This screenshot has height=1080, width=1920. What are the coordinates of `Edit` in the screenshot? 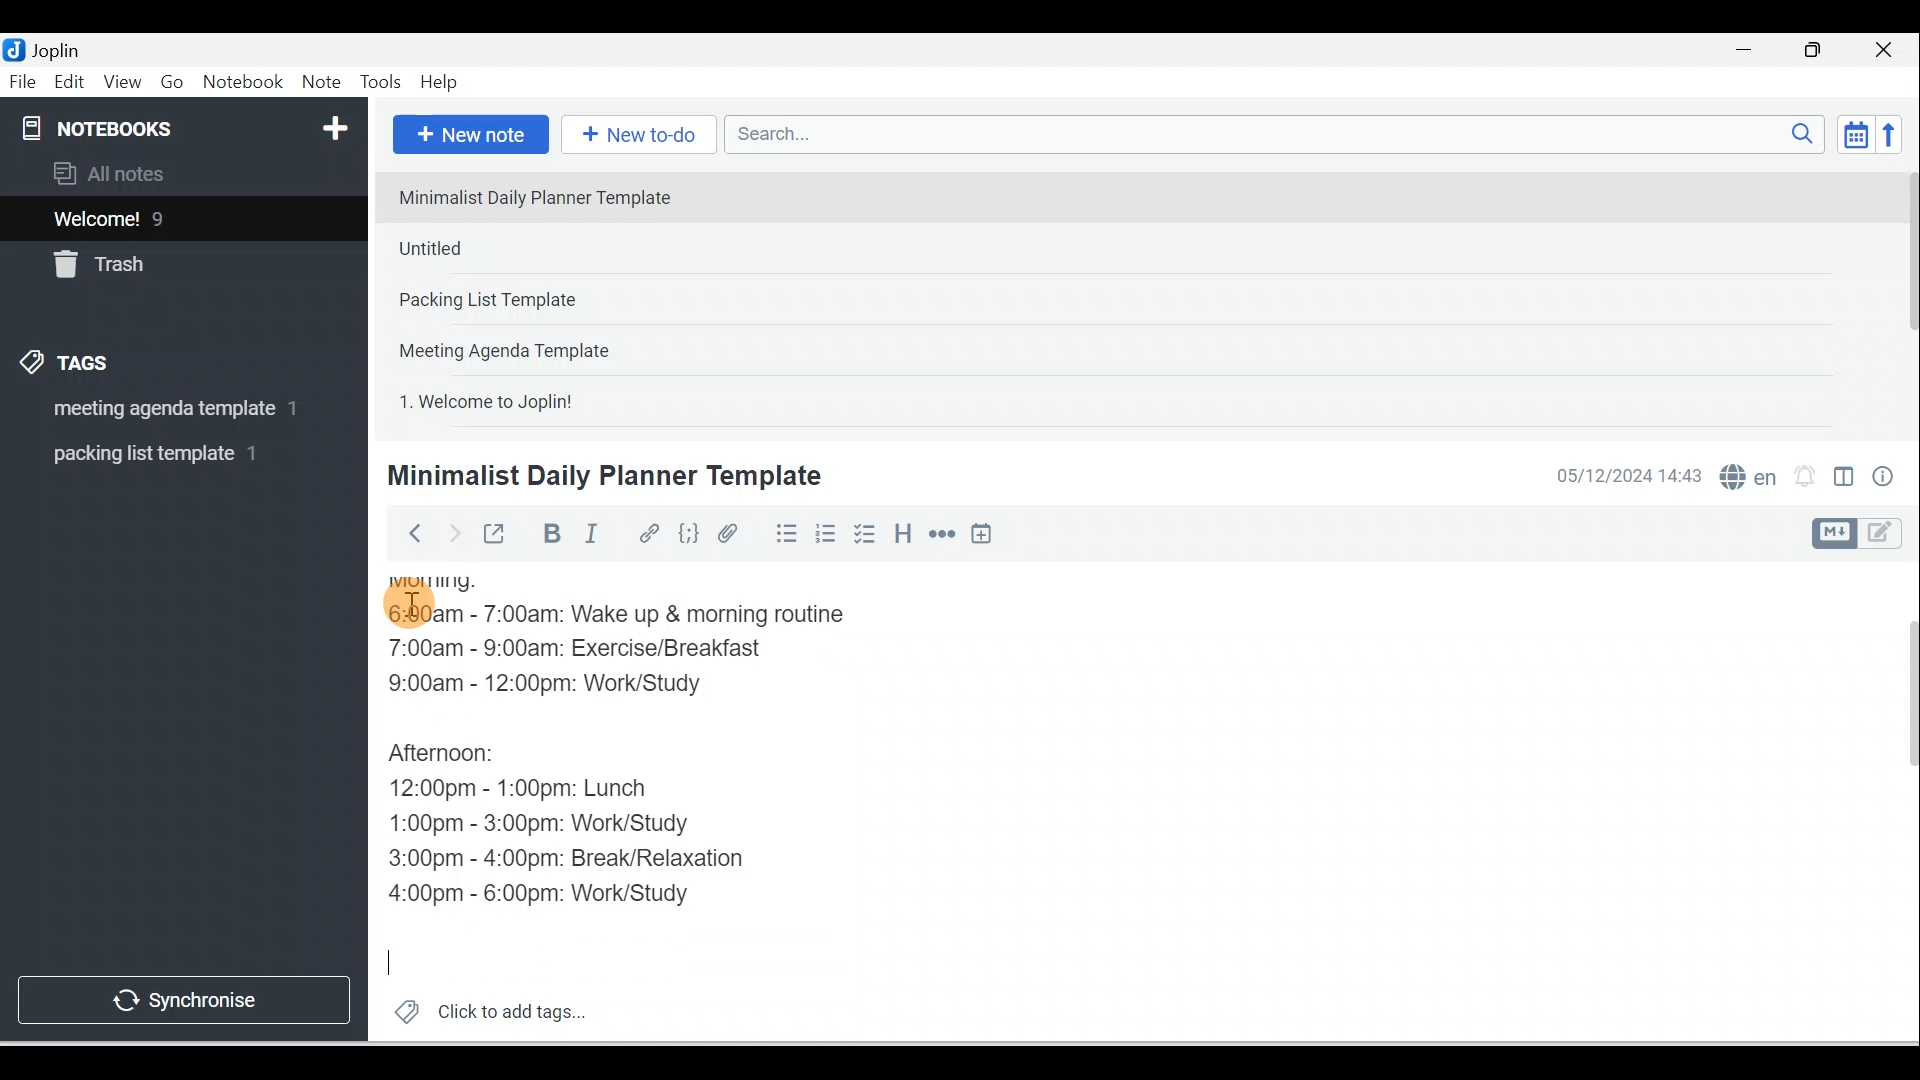 It's located at (71, 83).